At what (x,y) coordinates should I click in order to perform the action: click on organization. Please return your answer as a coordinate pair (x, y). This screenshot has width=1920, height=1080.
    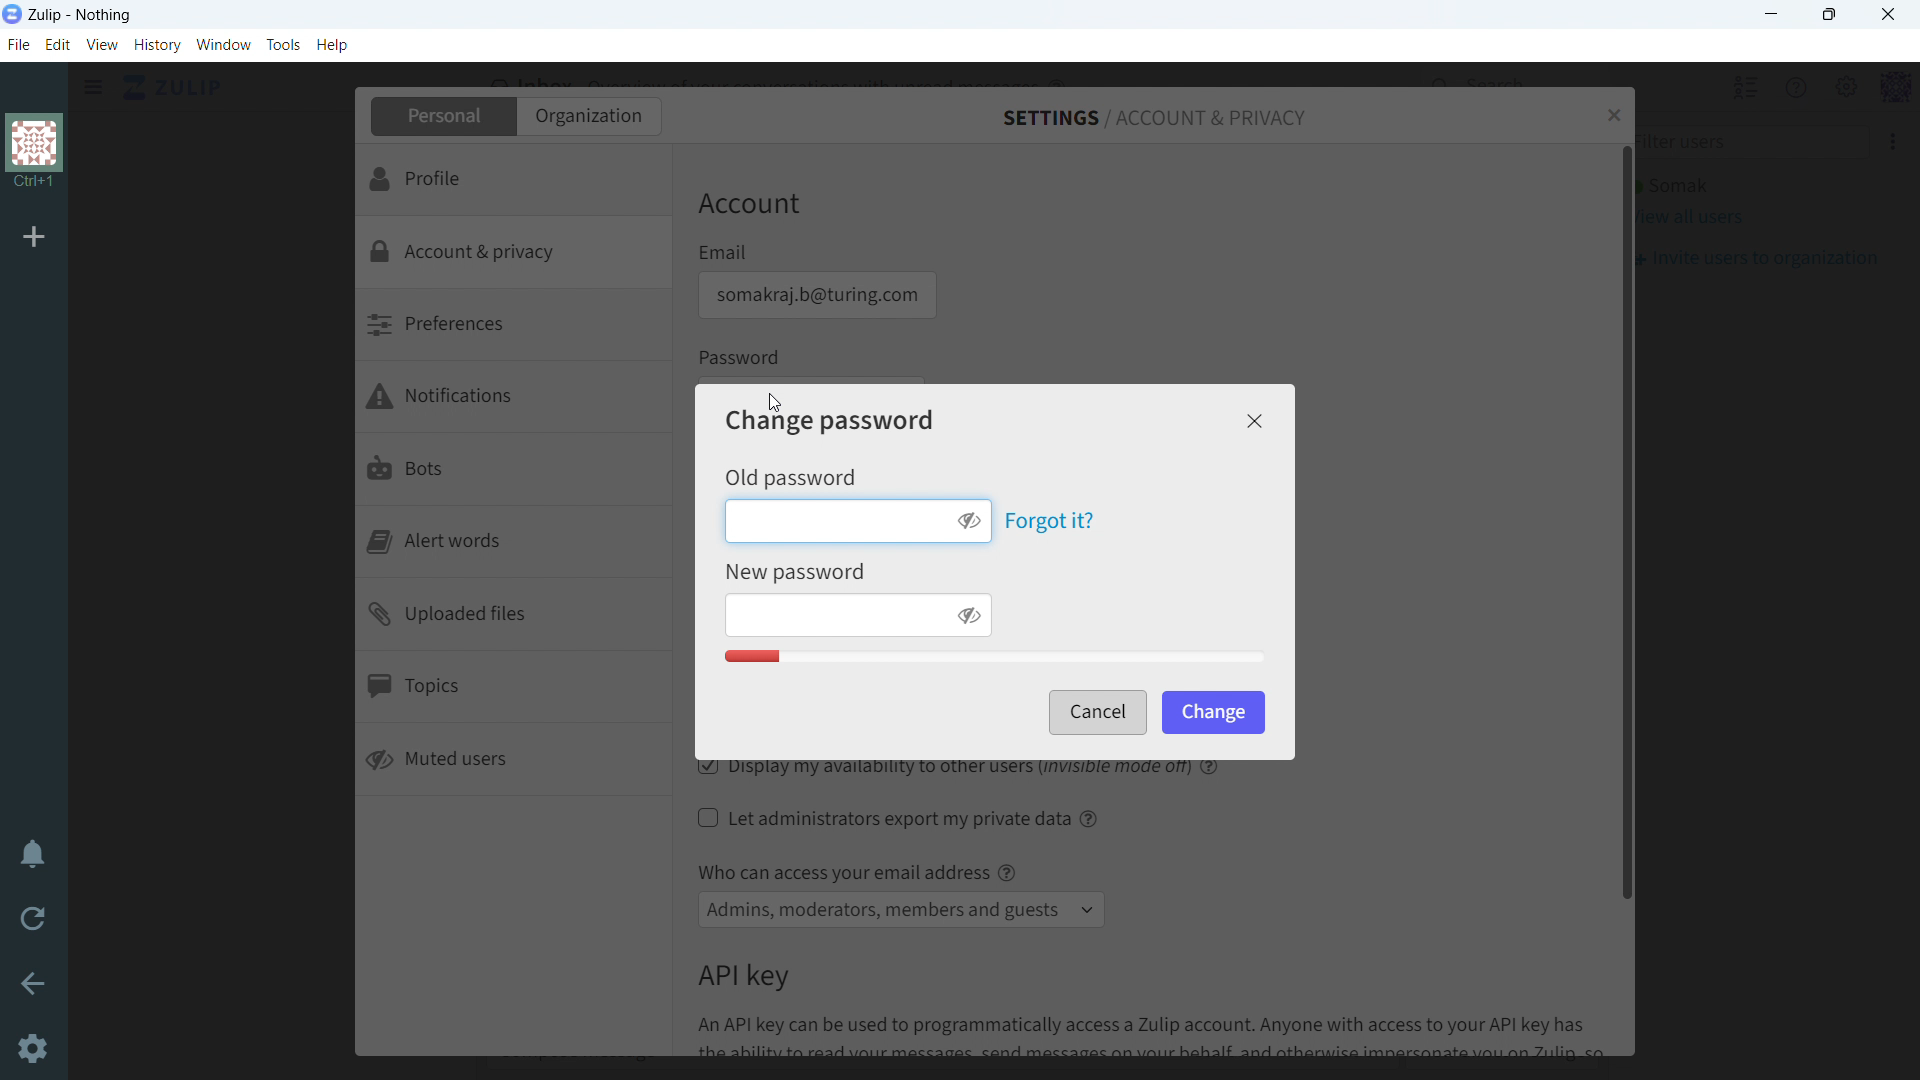
    Looking at the image, I should click on (36, 153).